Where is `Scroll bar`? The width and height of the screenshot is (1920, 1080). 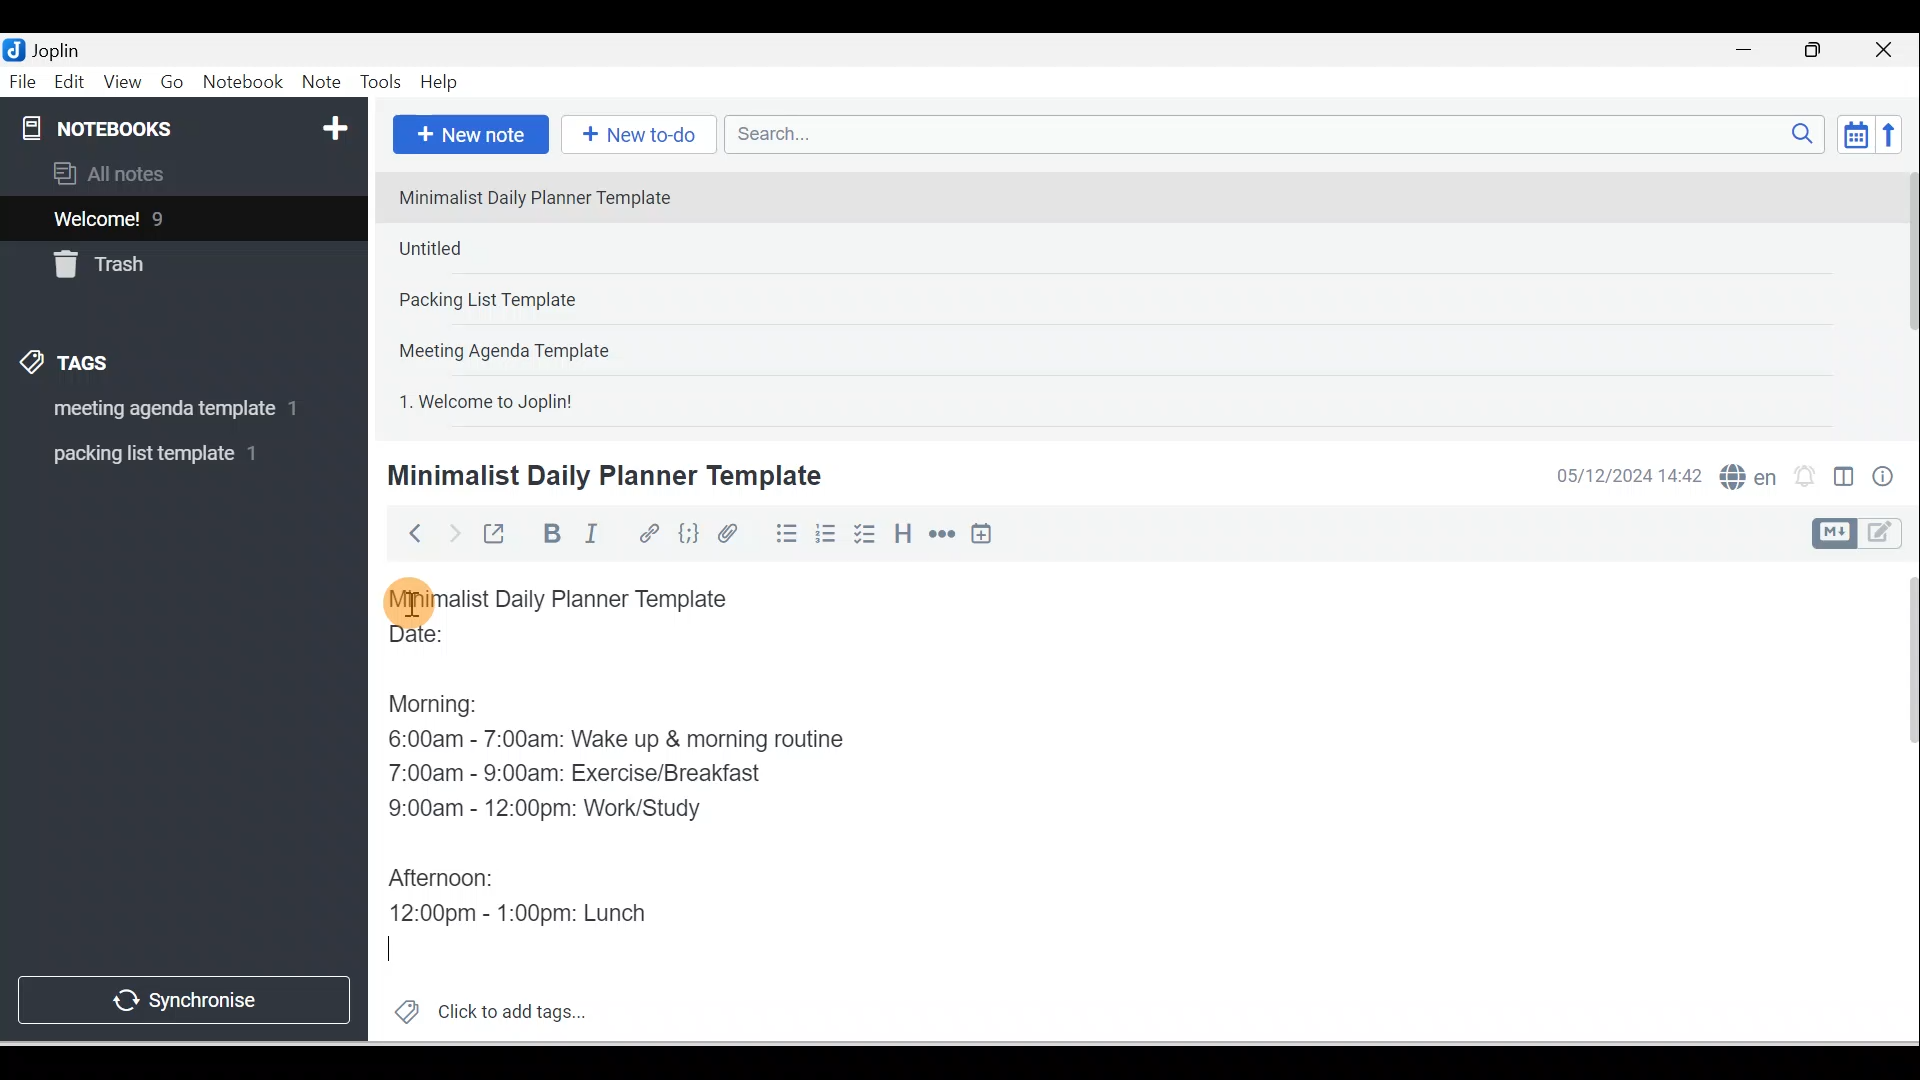
Scroll bar is located at coordinates (1898, 802).